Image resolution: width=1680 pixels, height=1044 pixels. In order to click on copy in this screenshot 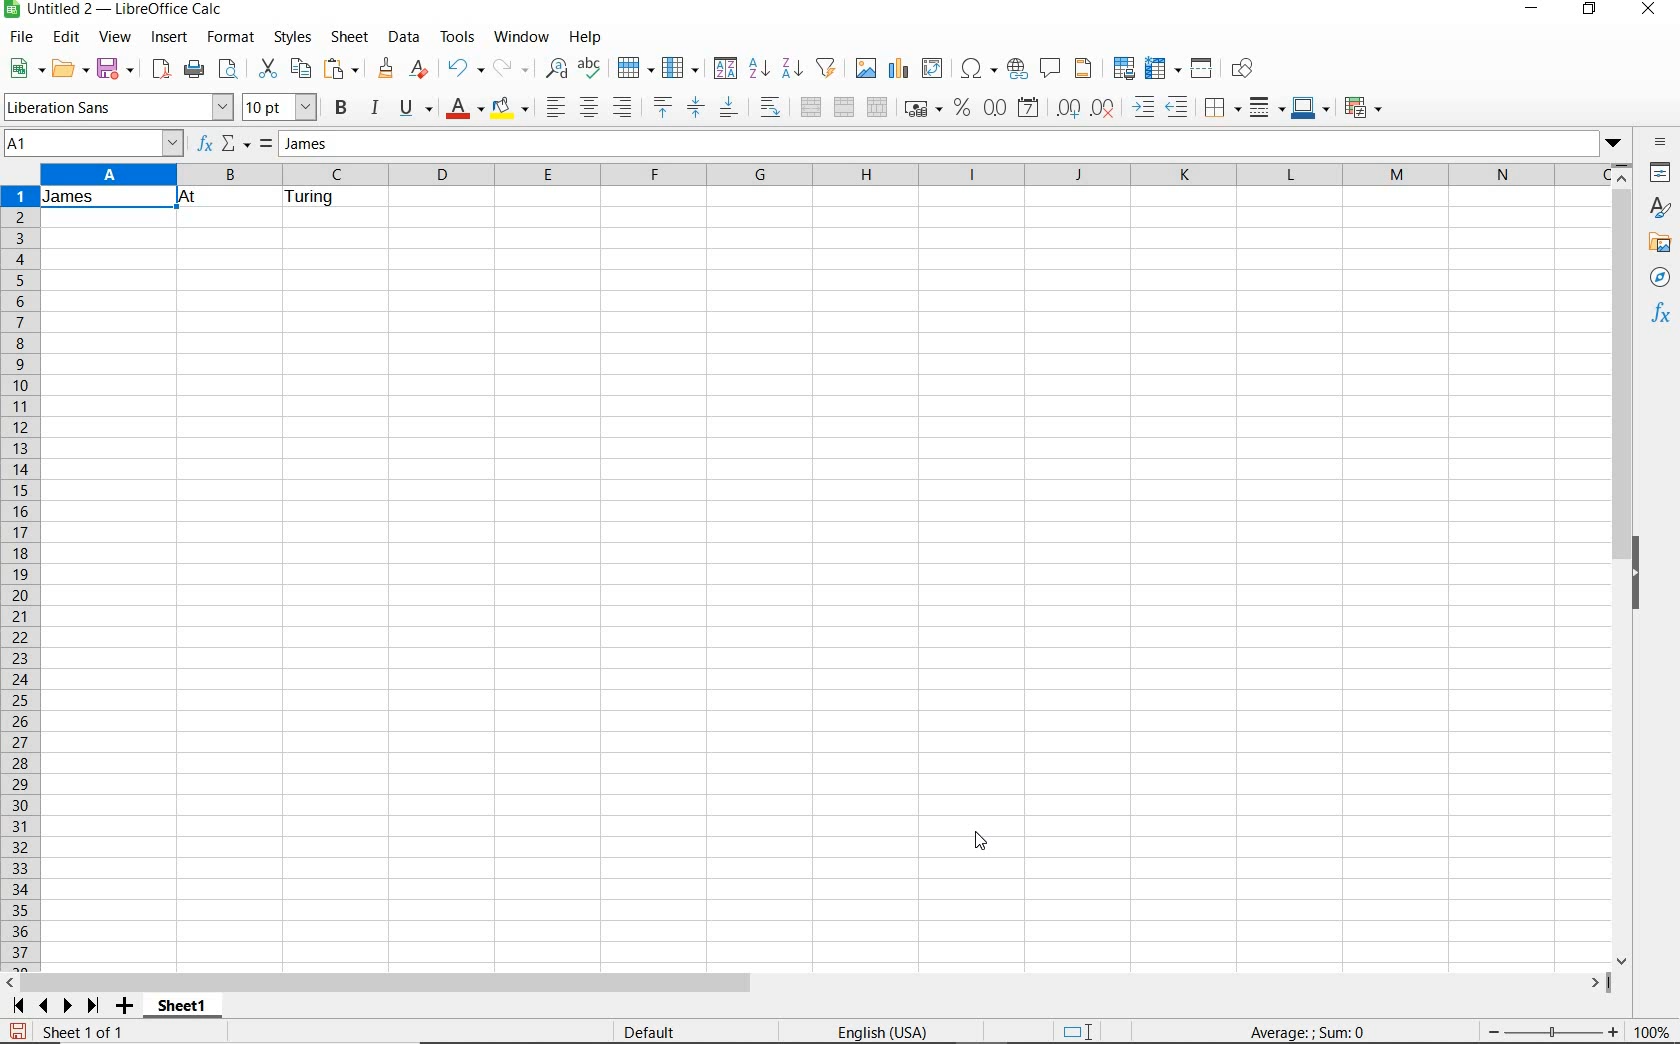, I will do `click(300, 69)`.